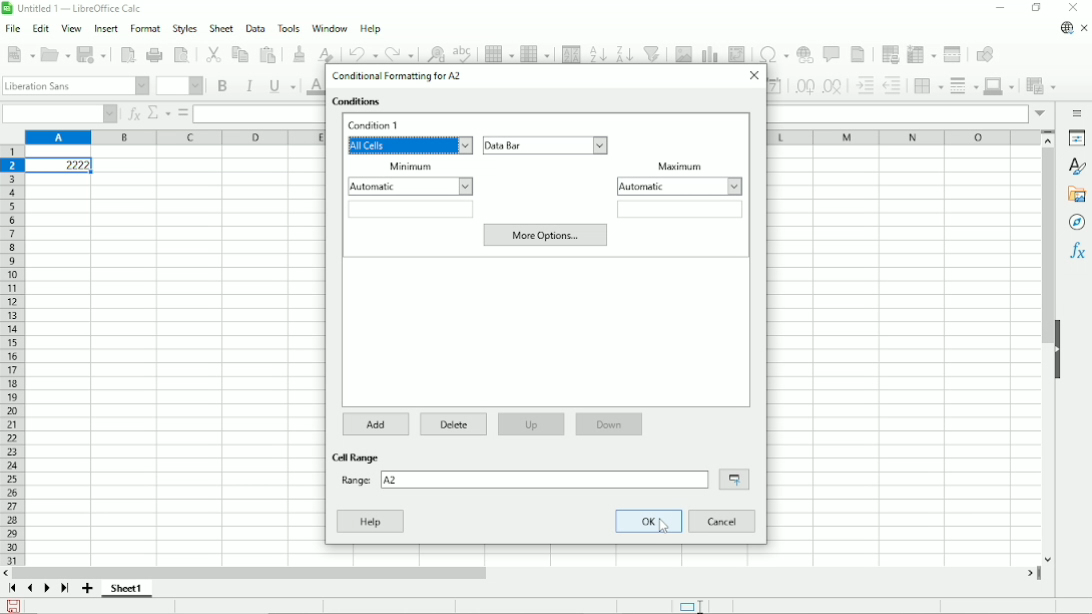 The height and width of the screenshot is (614, 1092). Describe the element at coordinates (463, 52) in the screenshot. I see `Spell check` at that location.